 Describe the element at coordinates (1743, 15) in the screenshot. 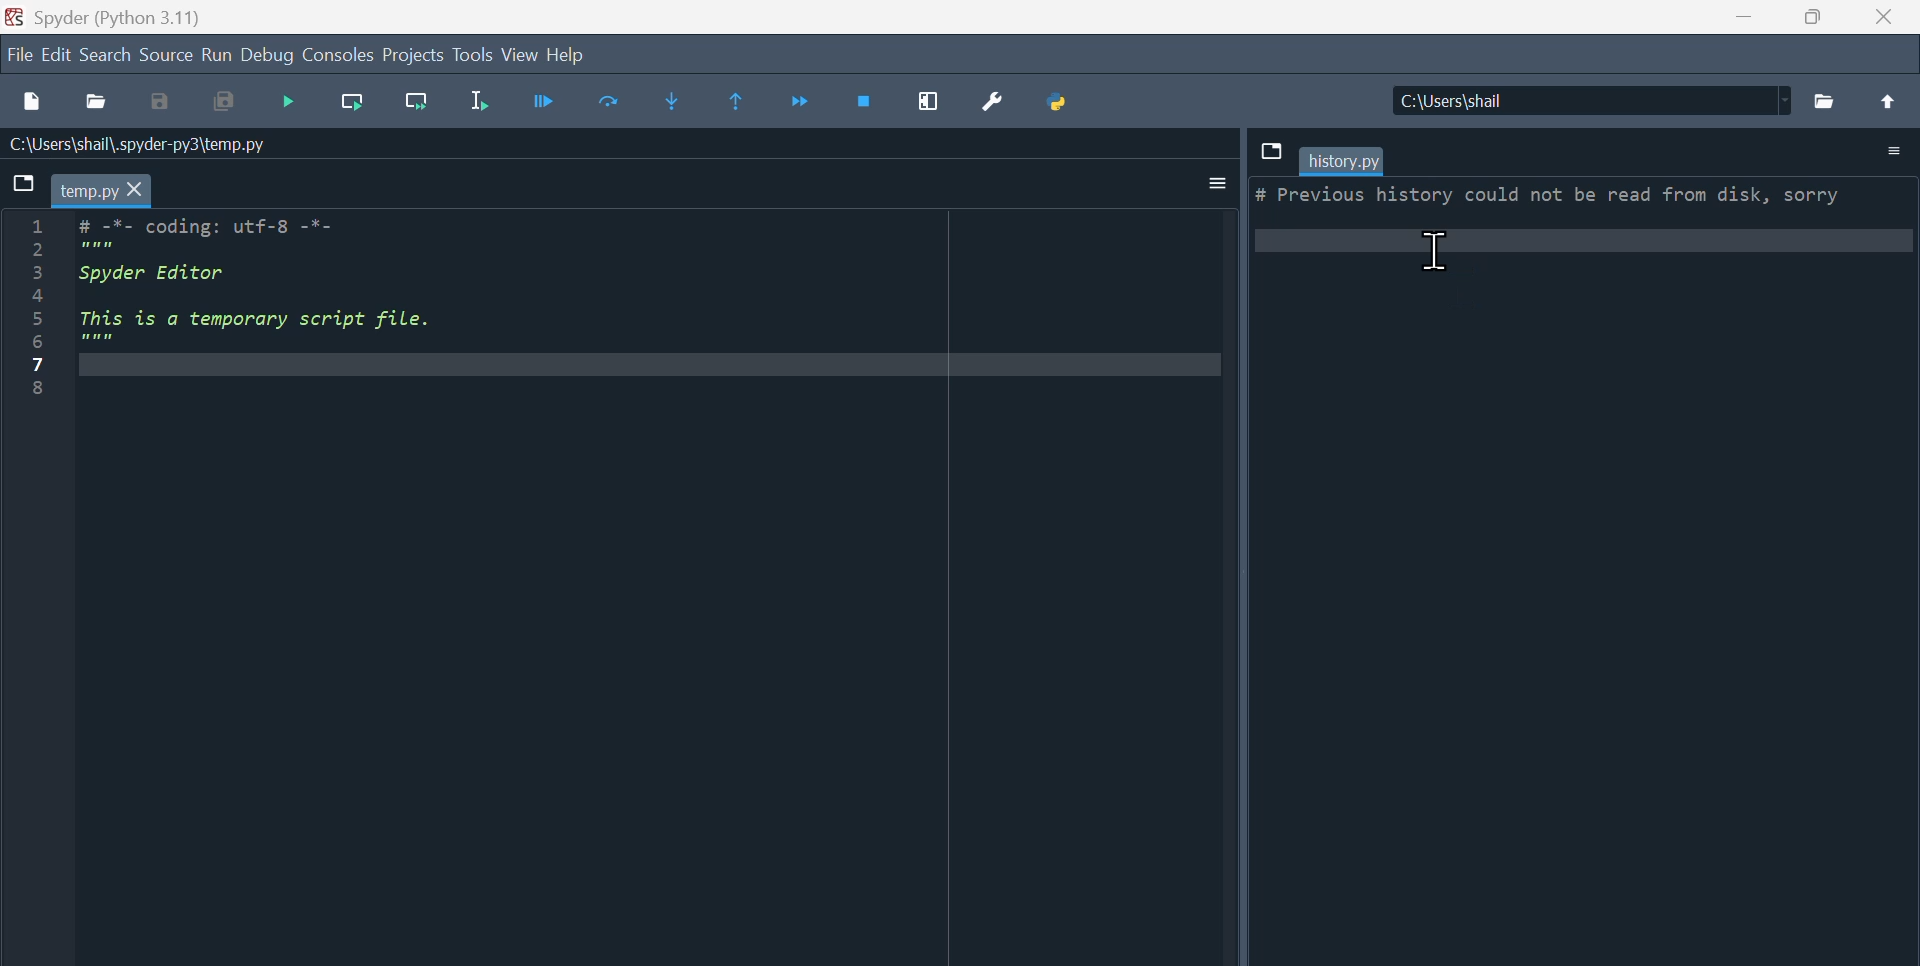

I see `minimize` at that location.